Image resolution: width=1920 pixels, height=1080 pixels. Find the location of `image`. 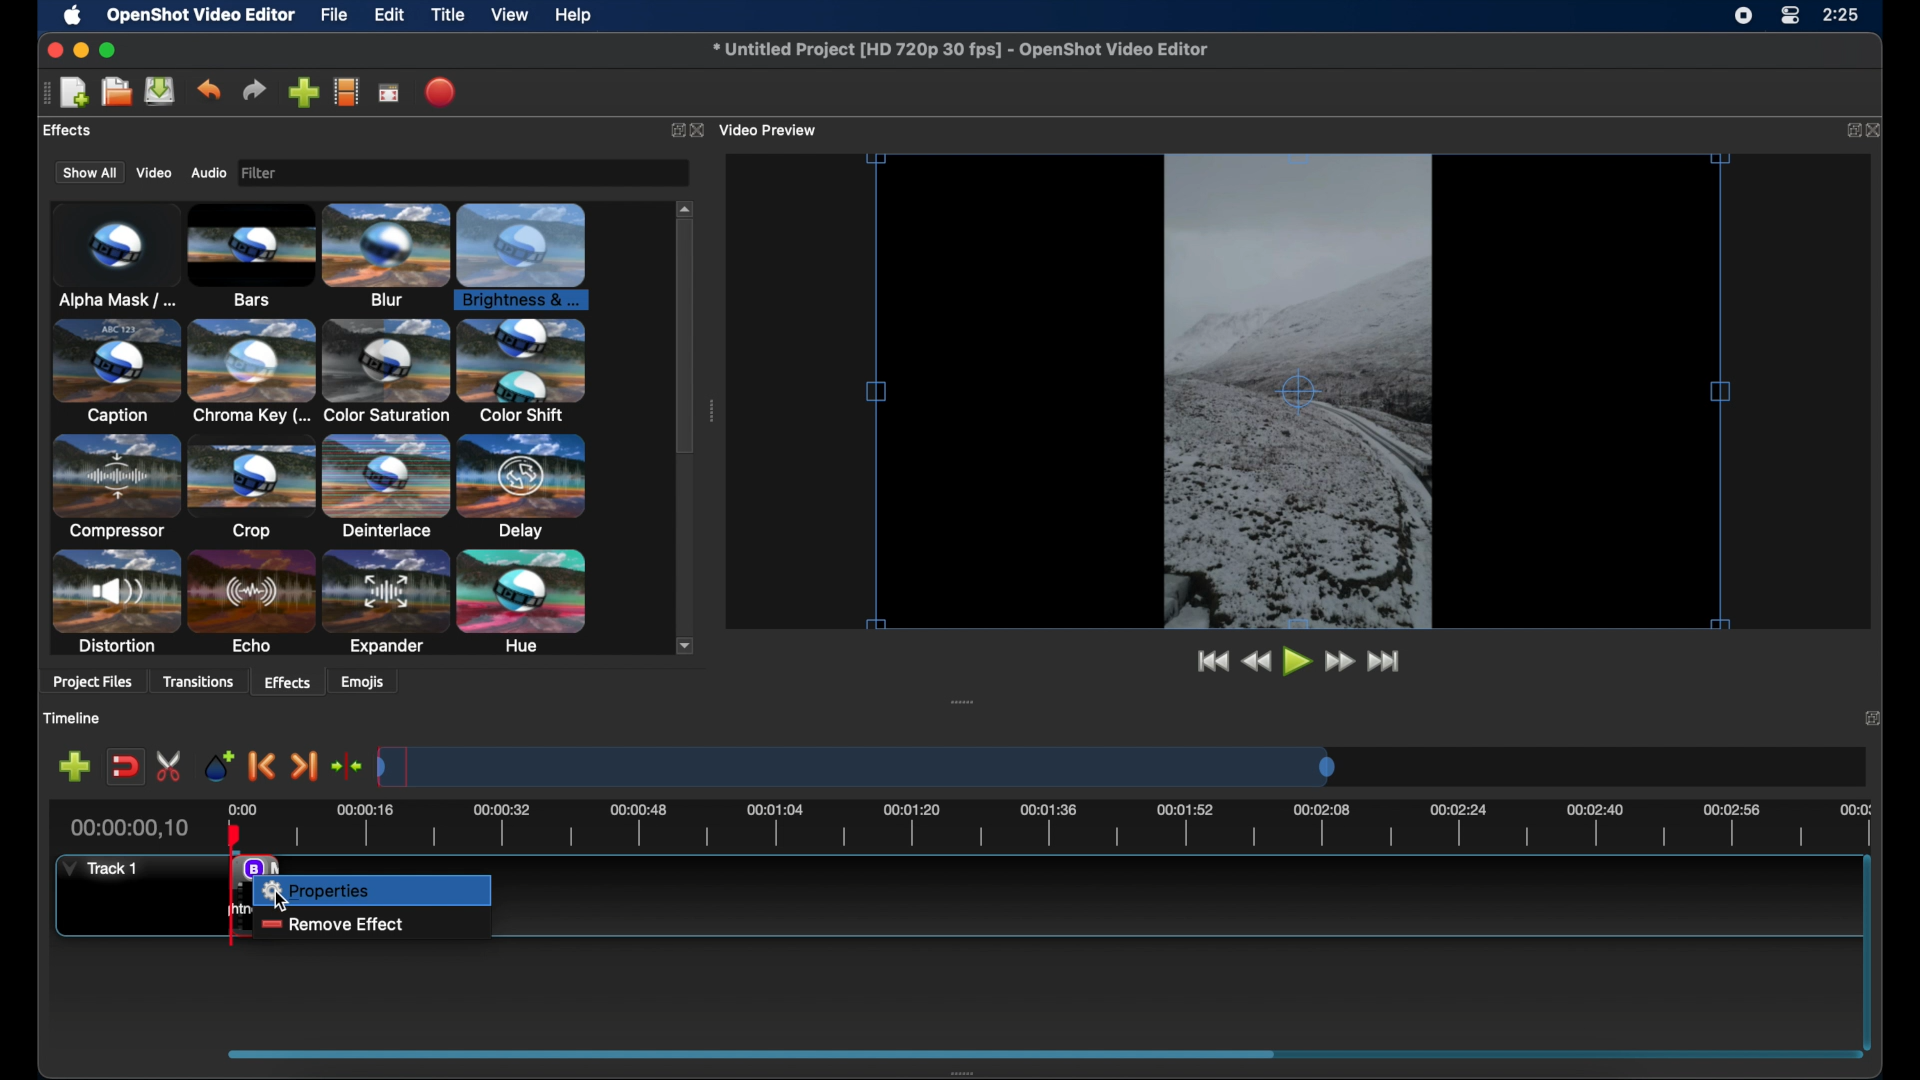

image is located at coordinates (264, 173).